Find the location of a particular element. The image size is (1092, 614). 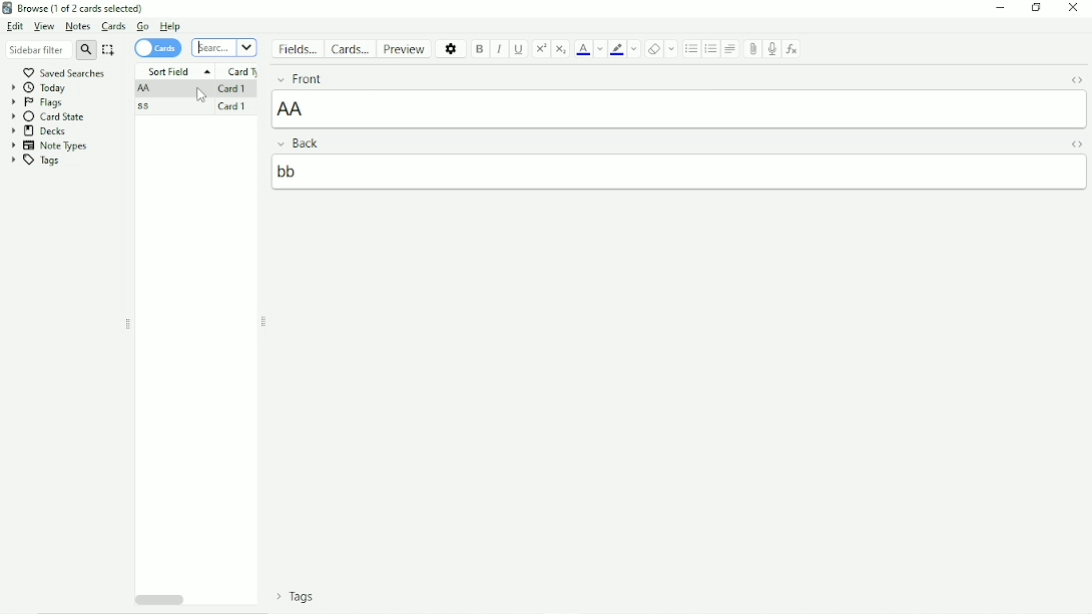

Superscript is located at coordinates (541, 49).